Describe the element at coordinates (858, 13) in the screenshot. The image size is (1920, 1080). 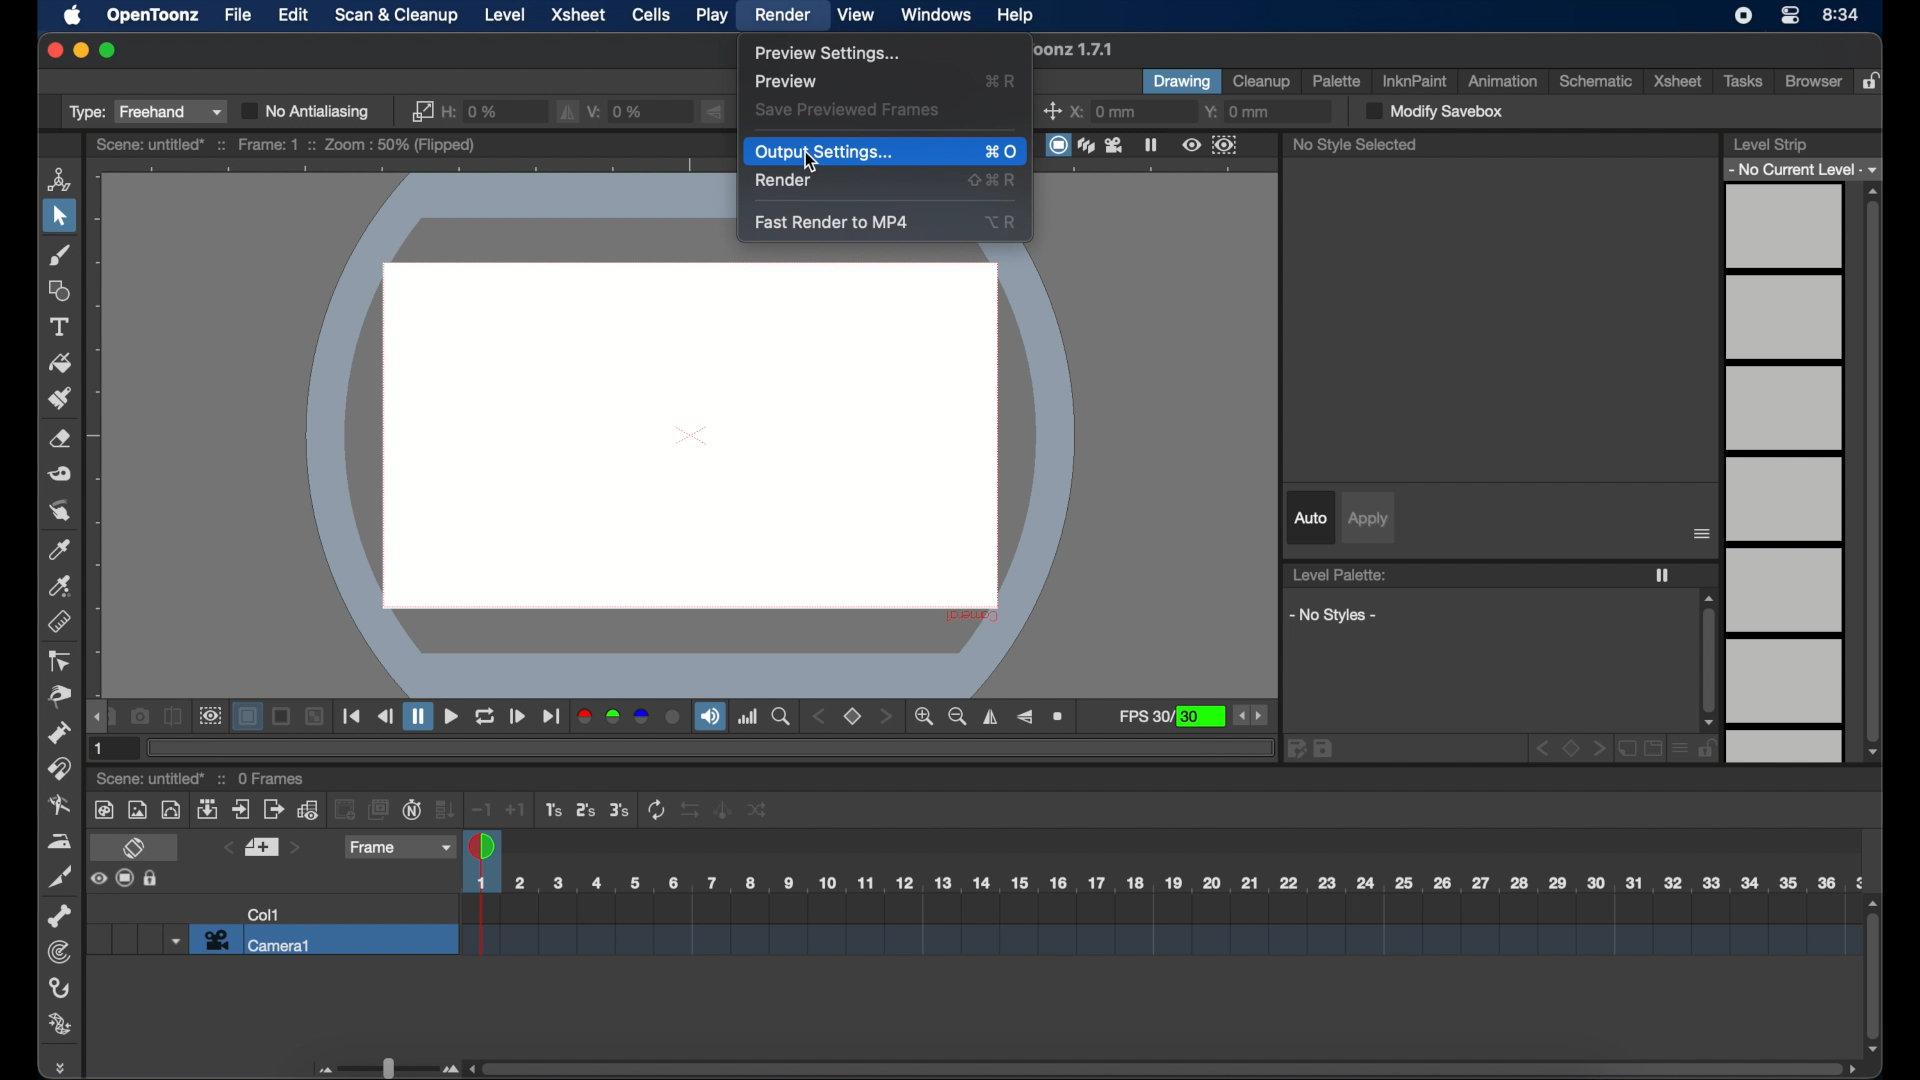
I see `view` at that location.